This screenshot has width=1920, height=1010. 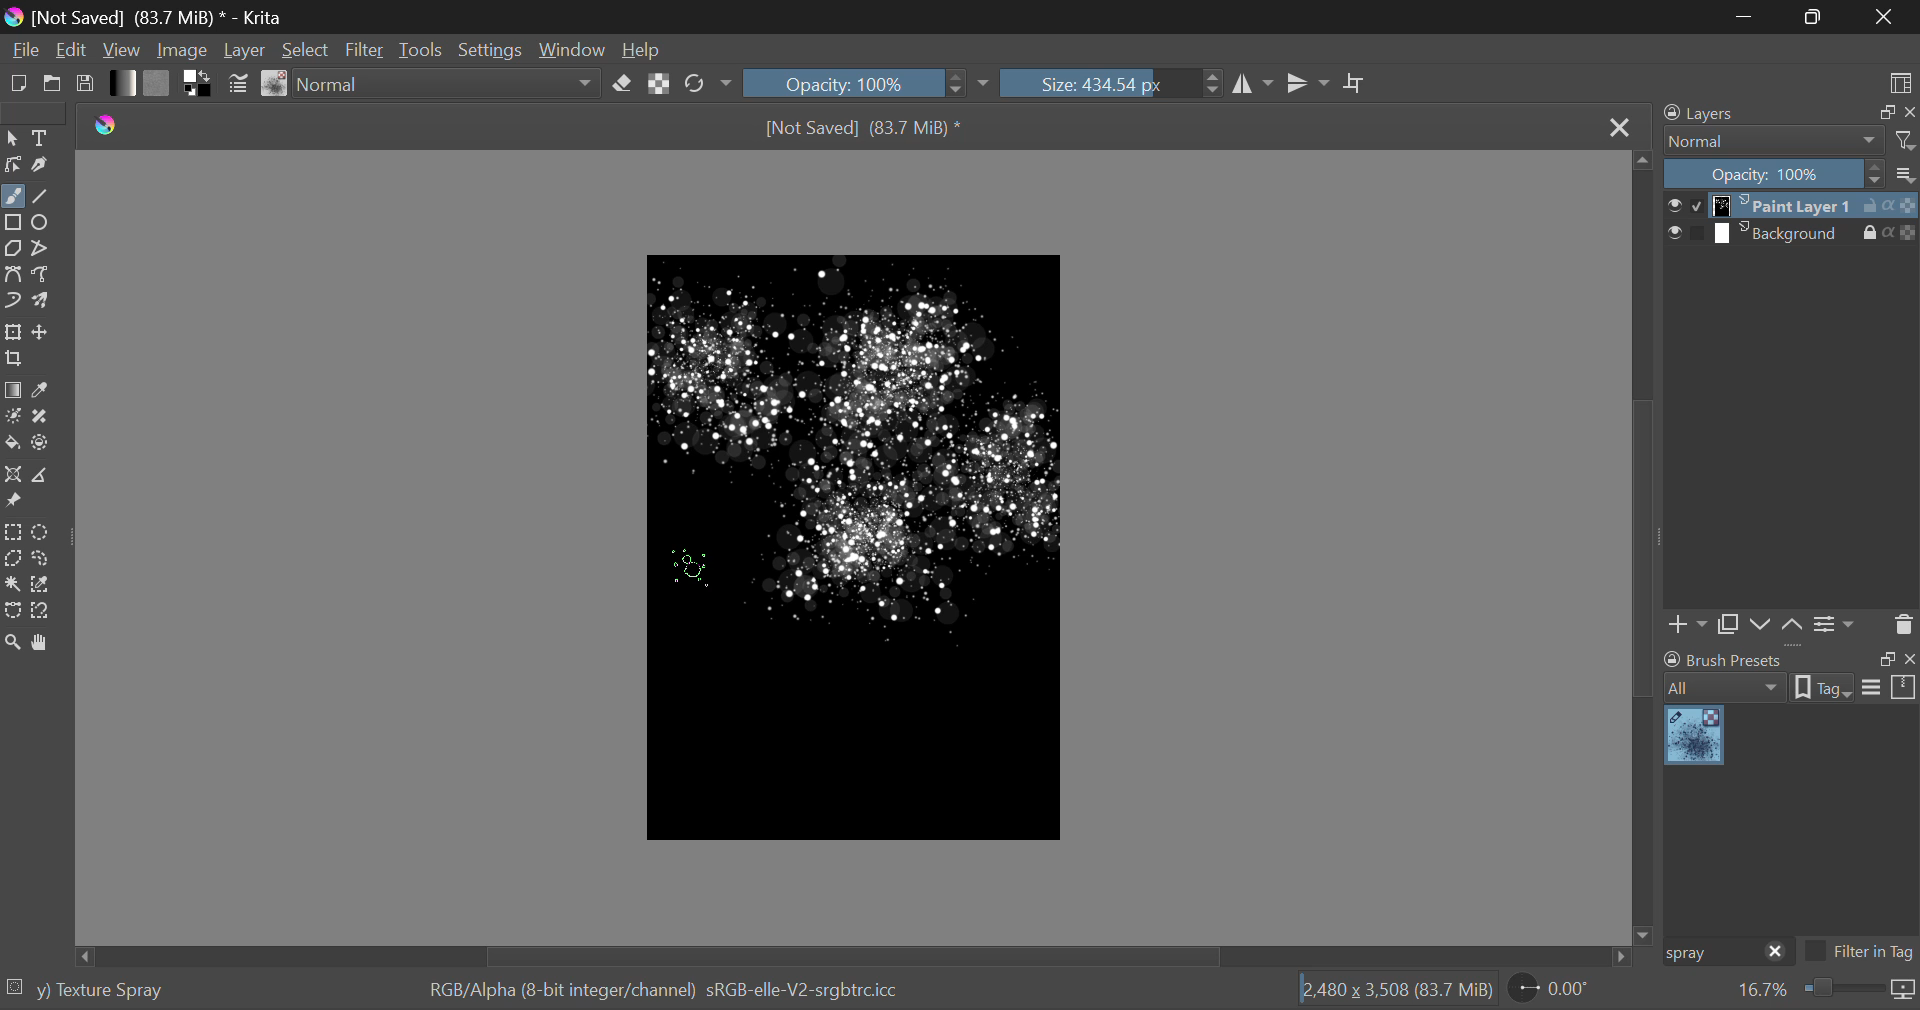 I want to click on normal, so click(x=1774, y=141).